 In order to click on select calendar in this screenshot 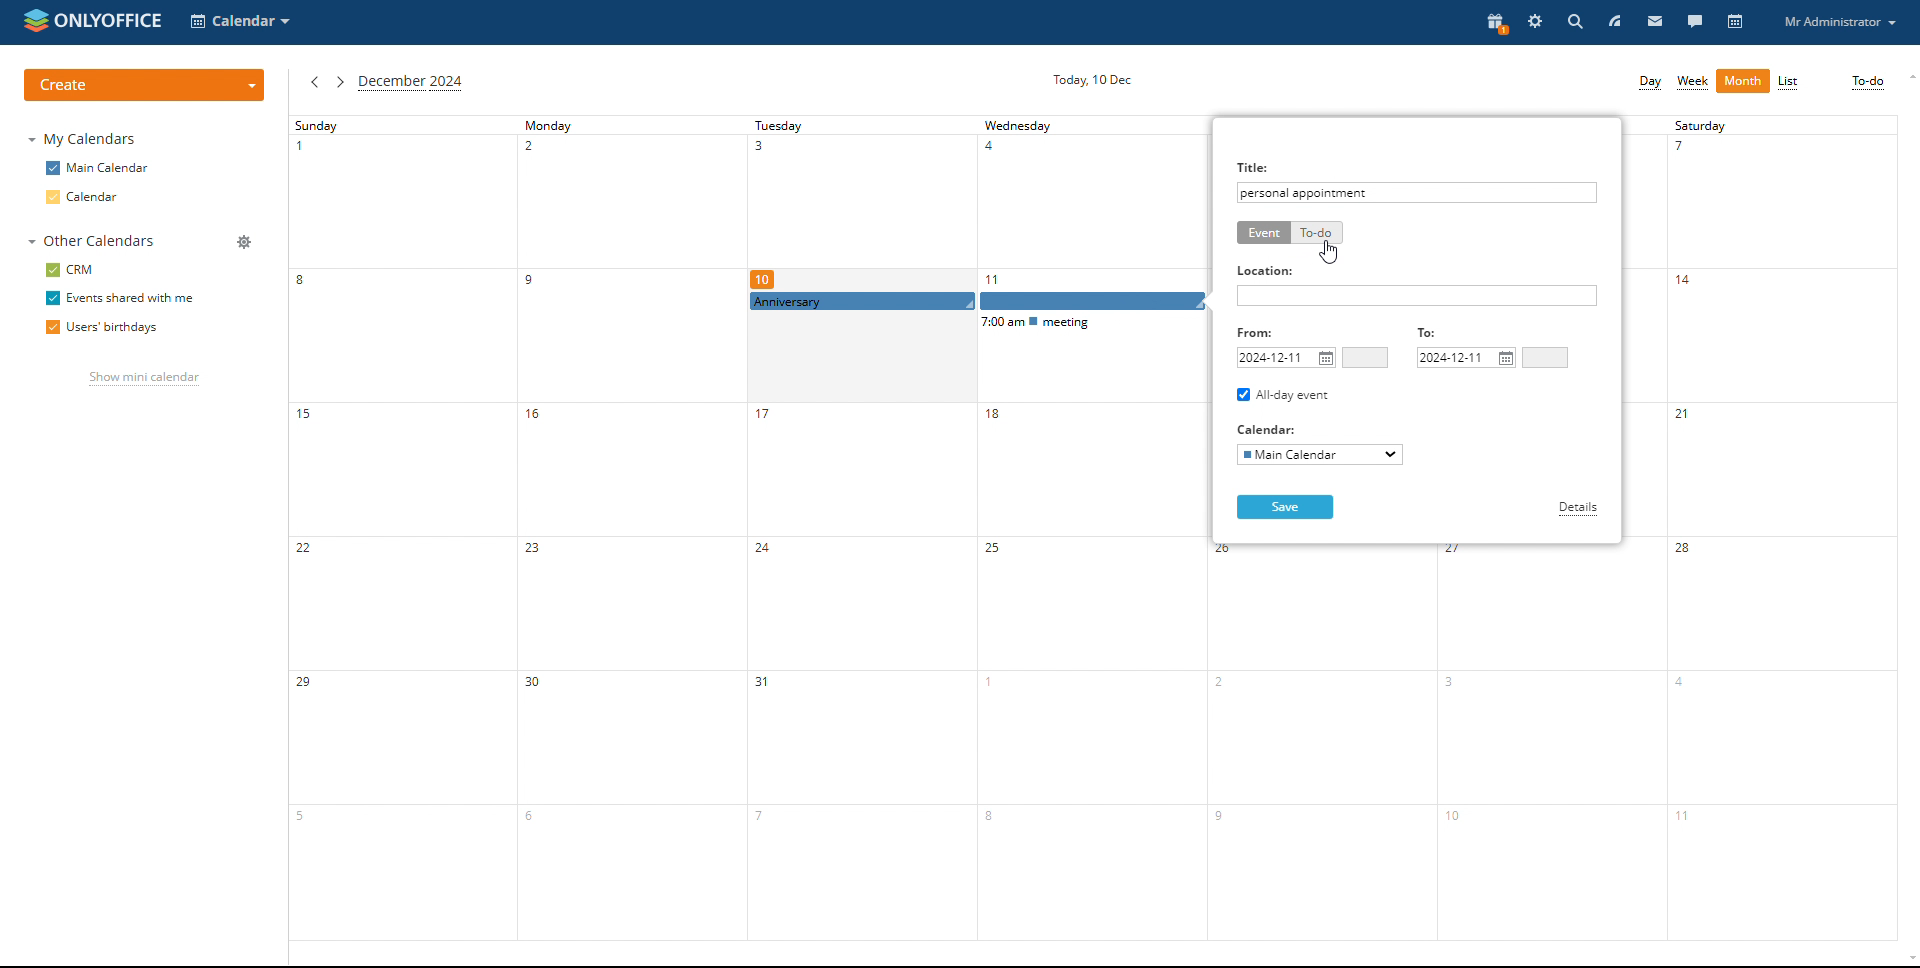, I will do `click(1319, 455)`.